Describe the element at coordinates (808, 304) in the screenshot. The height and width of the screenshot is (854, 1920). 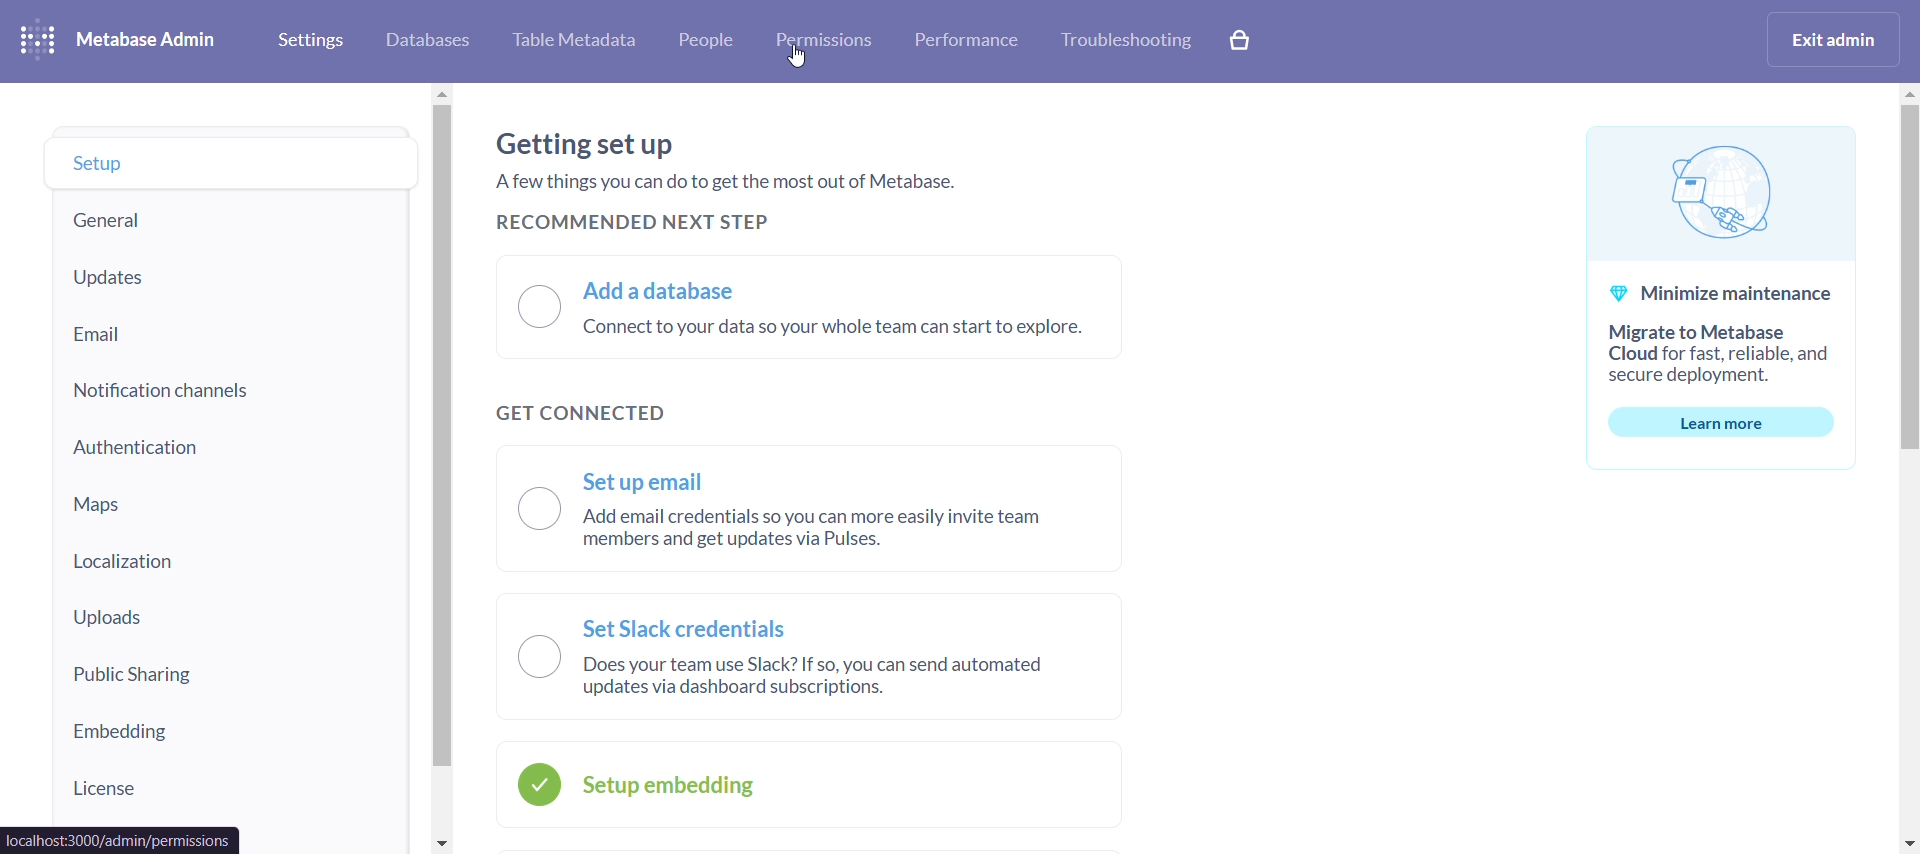
I see `add a database` at that location.